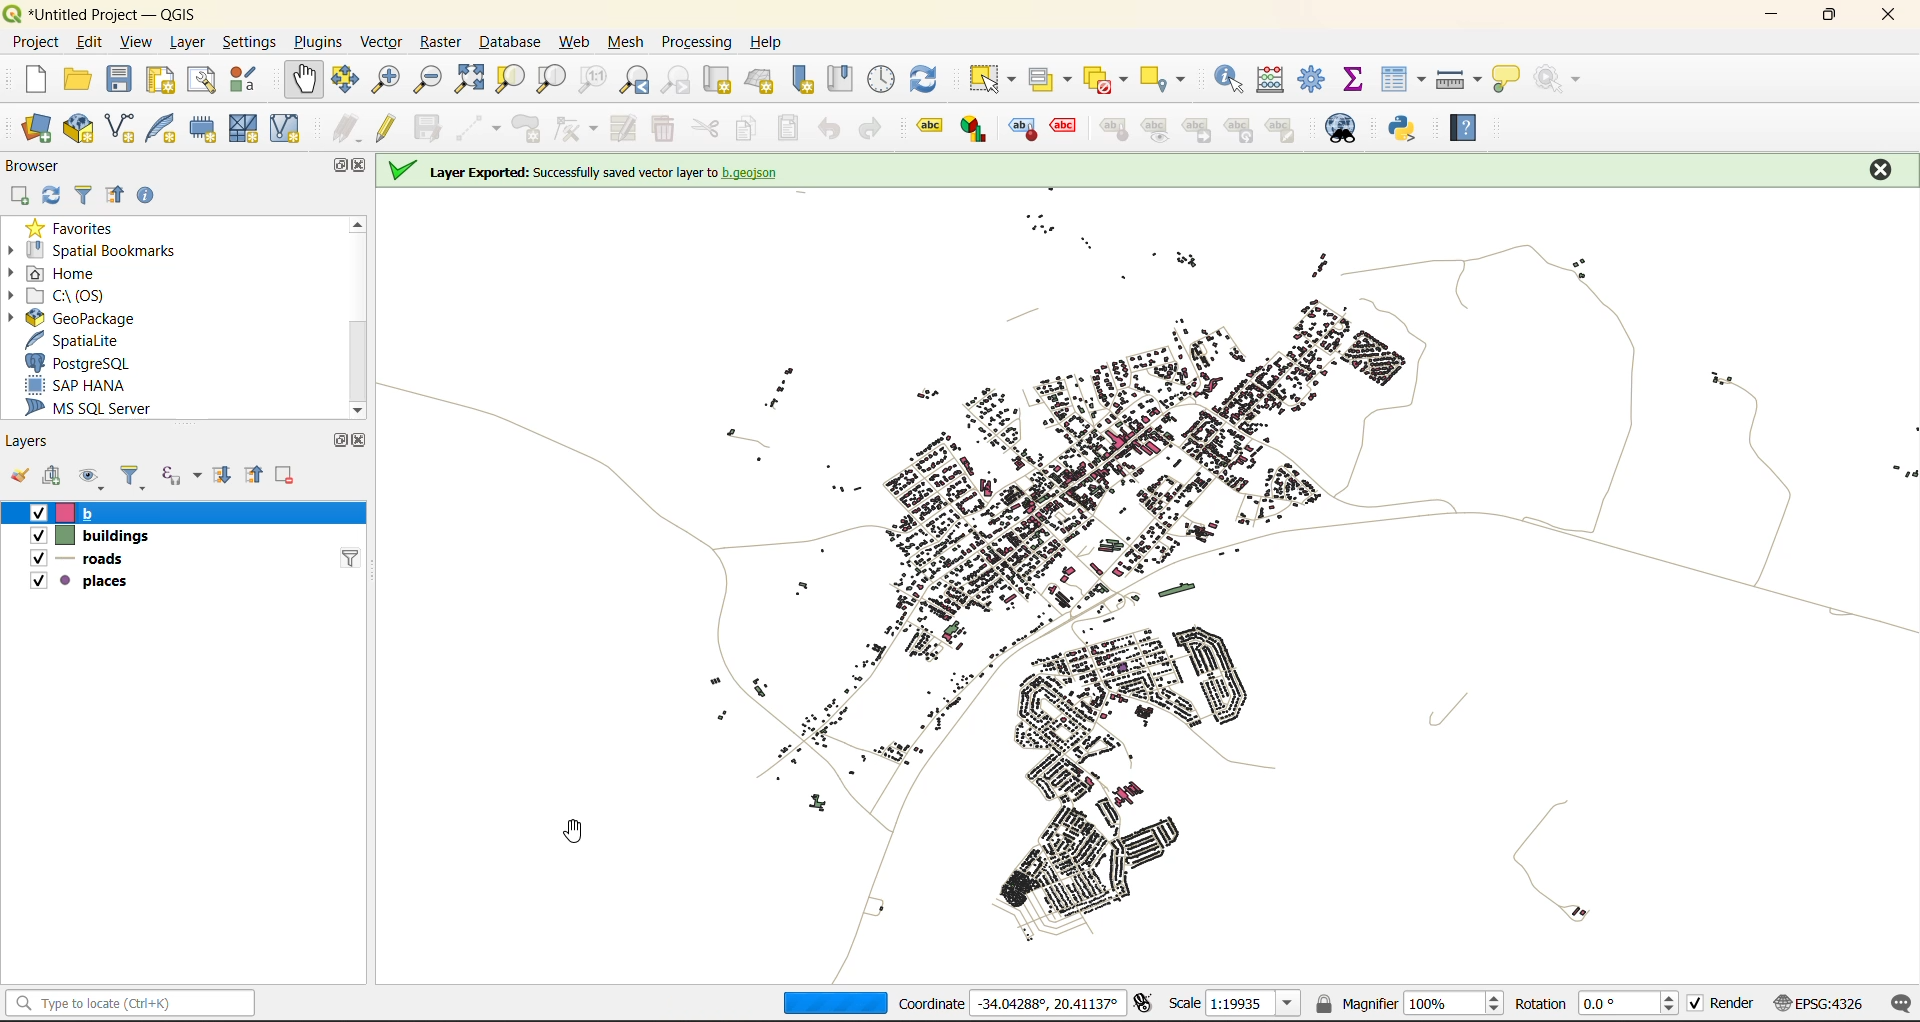 This screenshot has width=1920, height=1022. Describe the element at coordinates (137, 477) in the screenshot. I see `filter` at that location.